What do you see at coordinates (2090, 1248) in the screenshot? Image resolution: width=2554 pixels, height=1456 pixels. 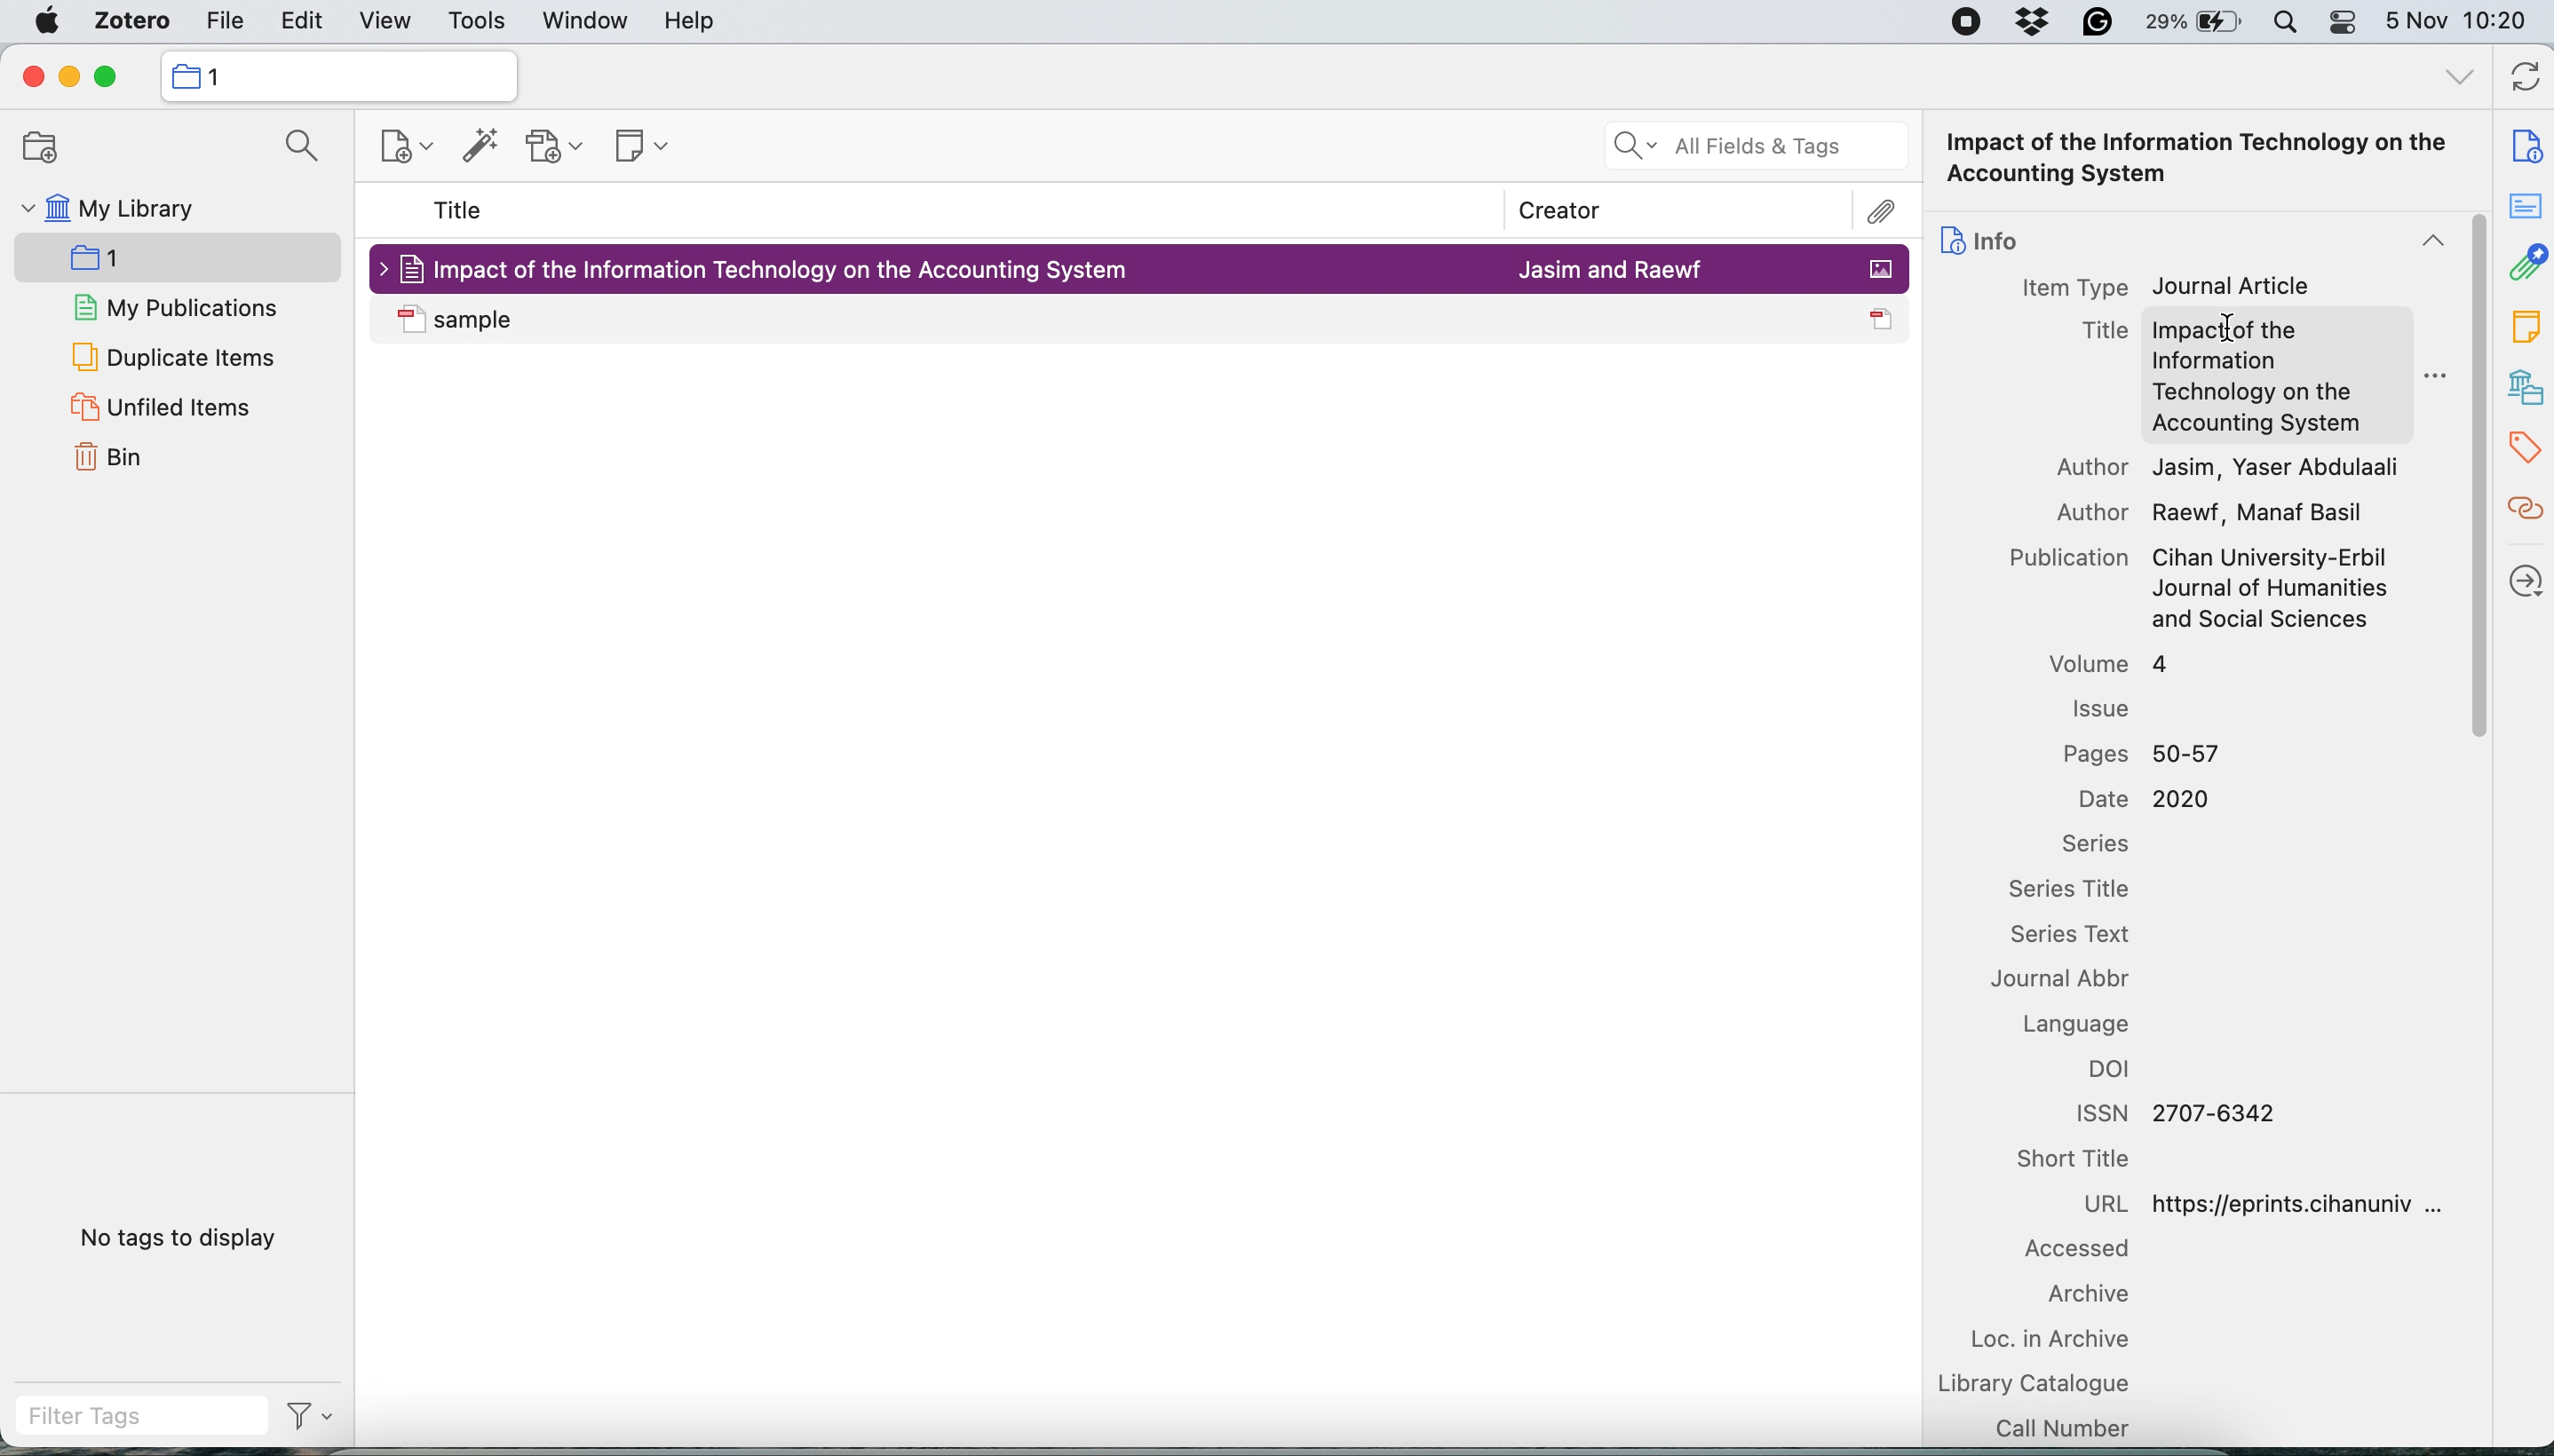 I see `accessed` at bounding box center [2090, 1248].